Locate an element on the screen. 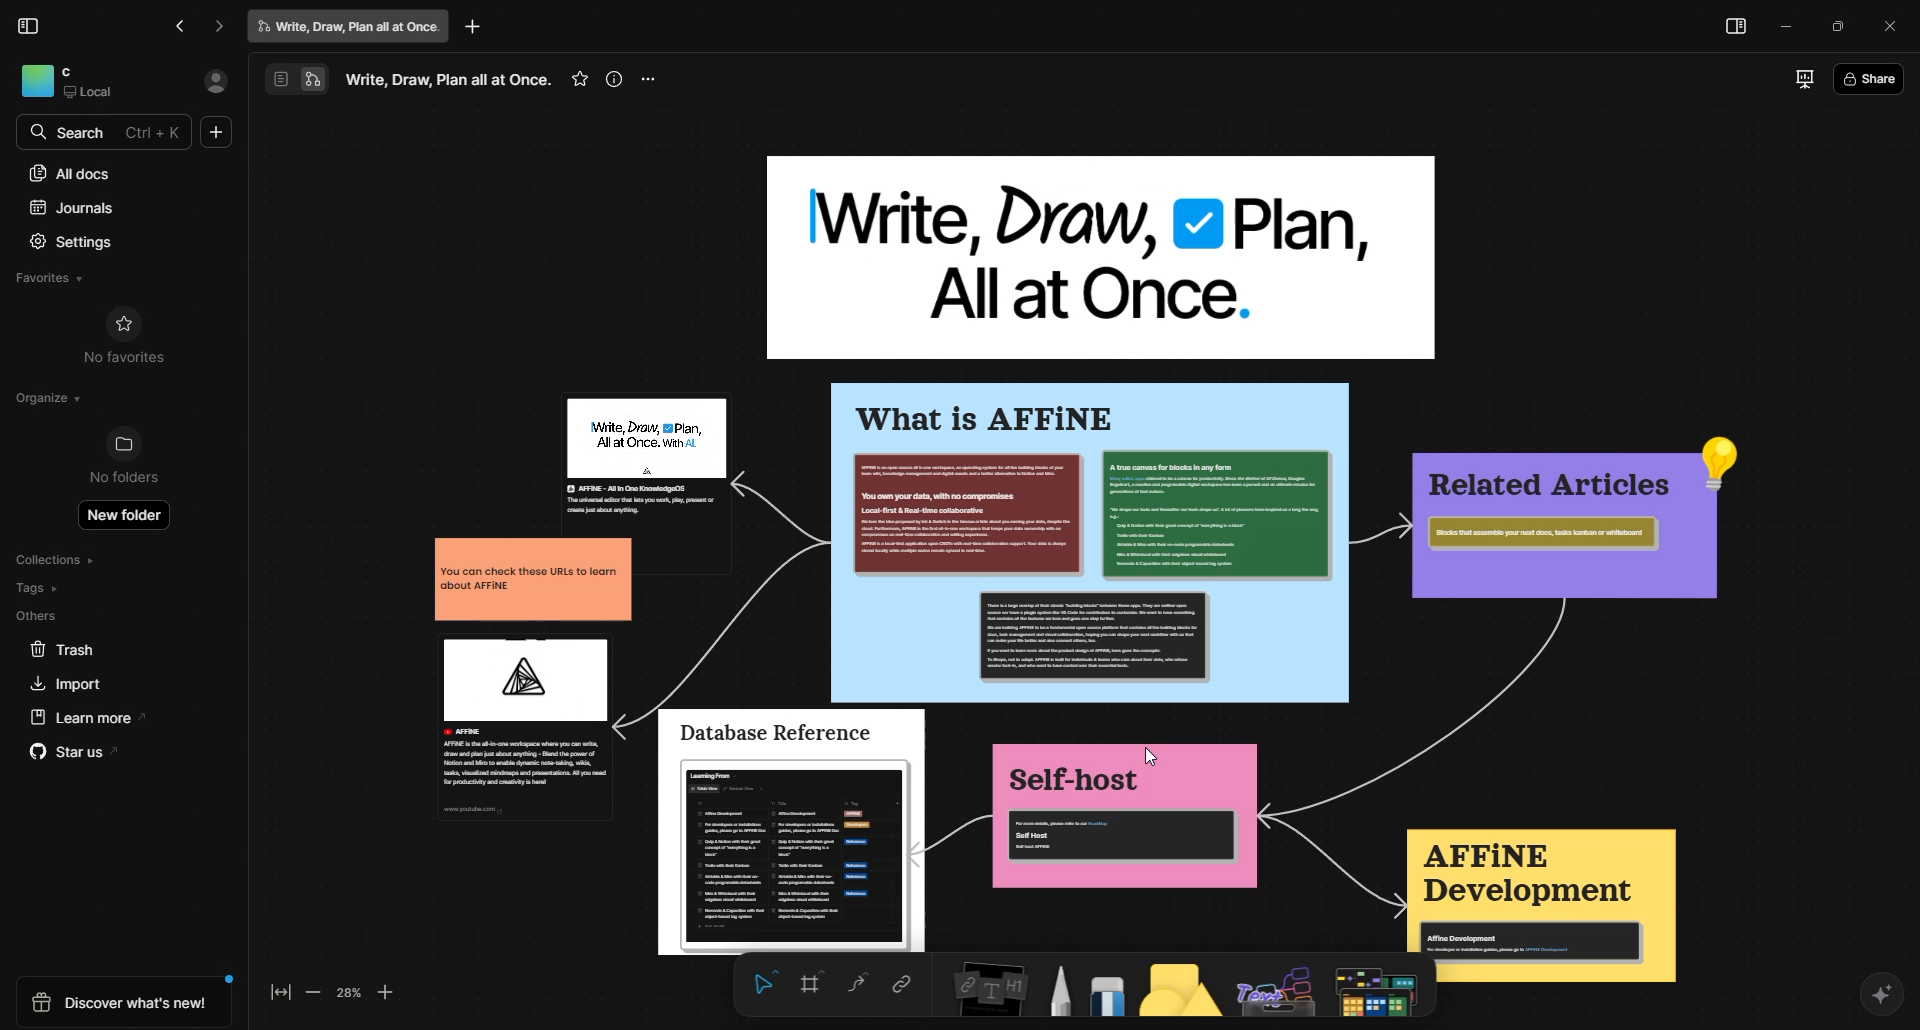 The width and height of the screenshot is (1920, 1030). share is located at coordinates (1870, 77).